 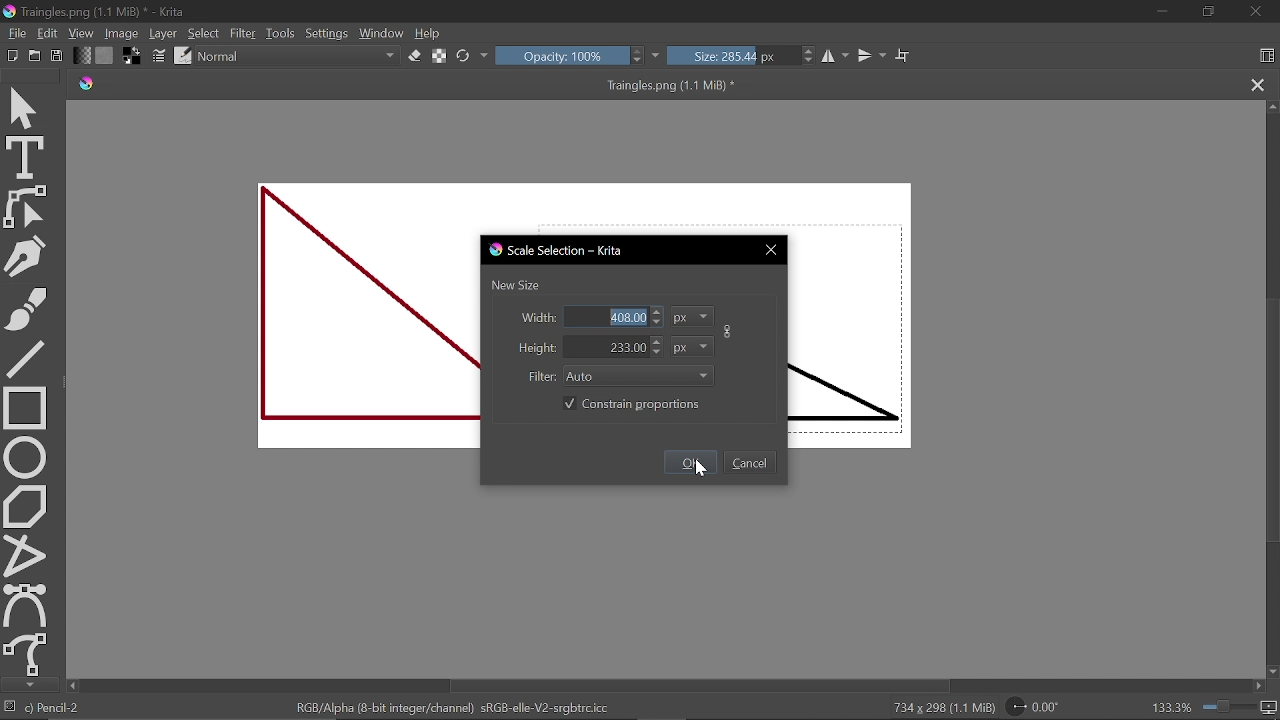 What do you see at coordinates (82, 56) in the screenshot?
I see `Gradient fill` at bounding box center [82, 56].